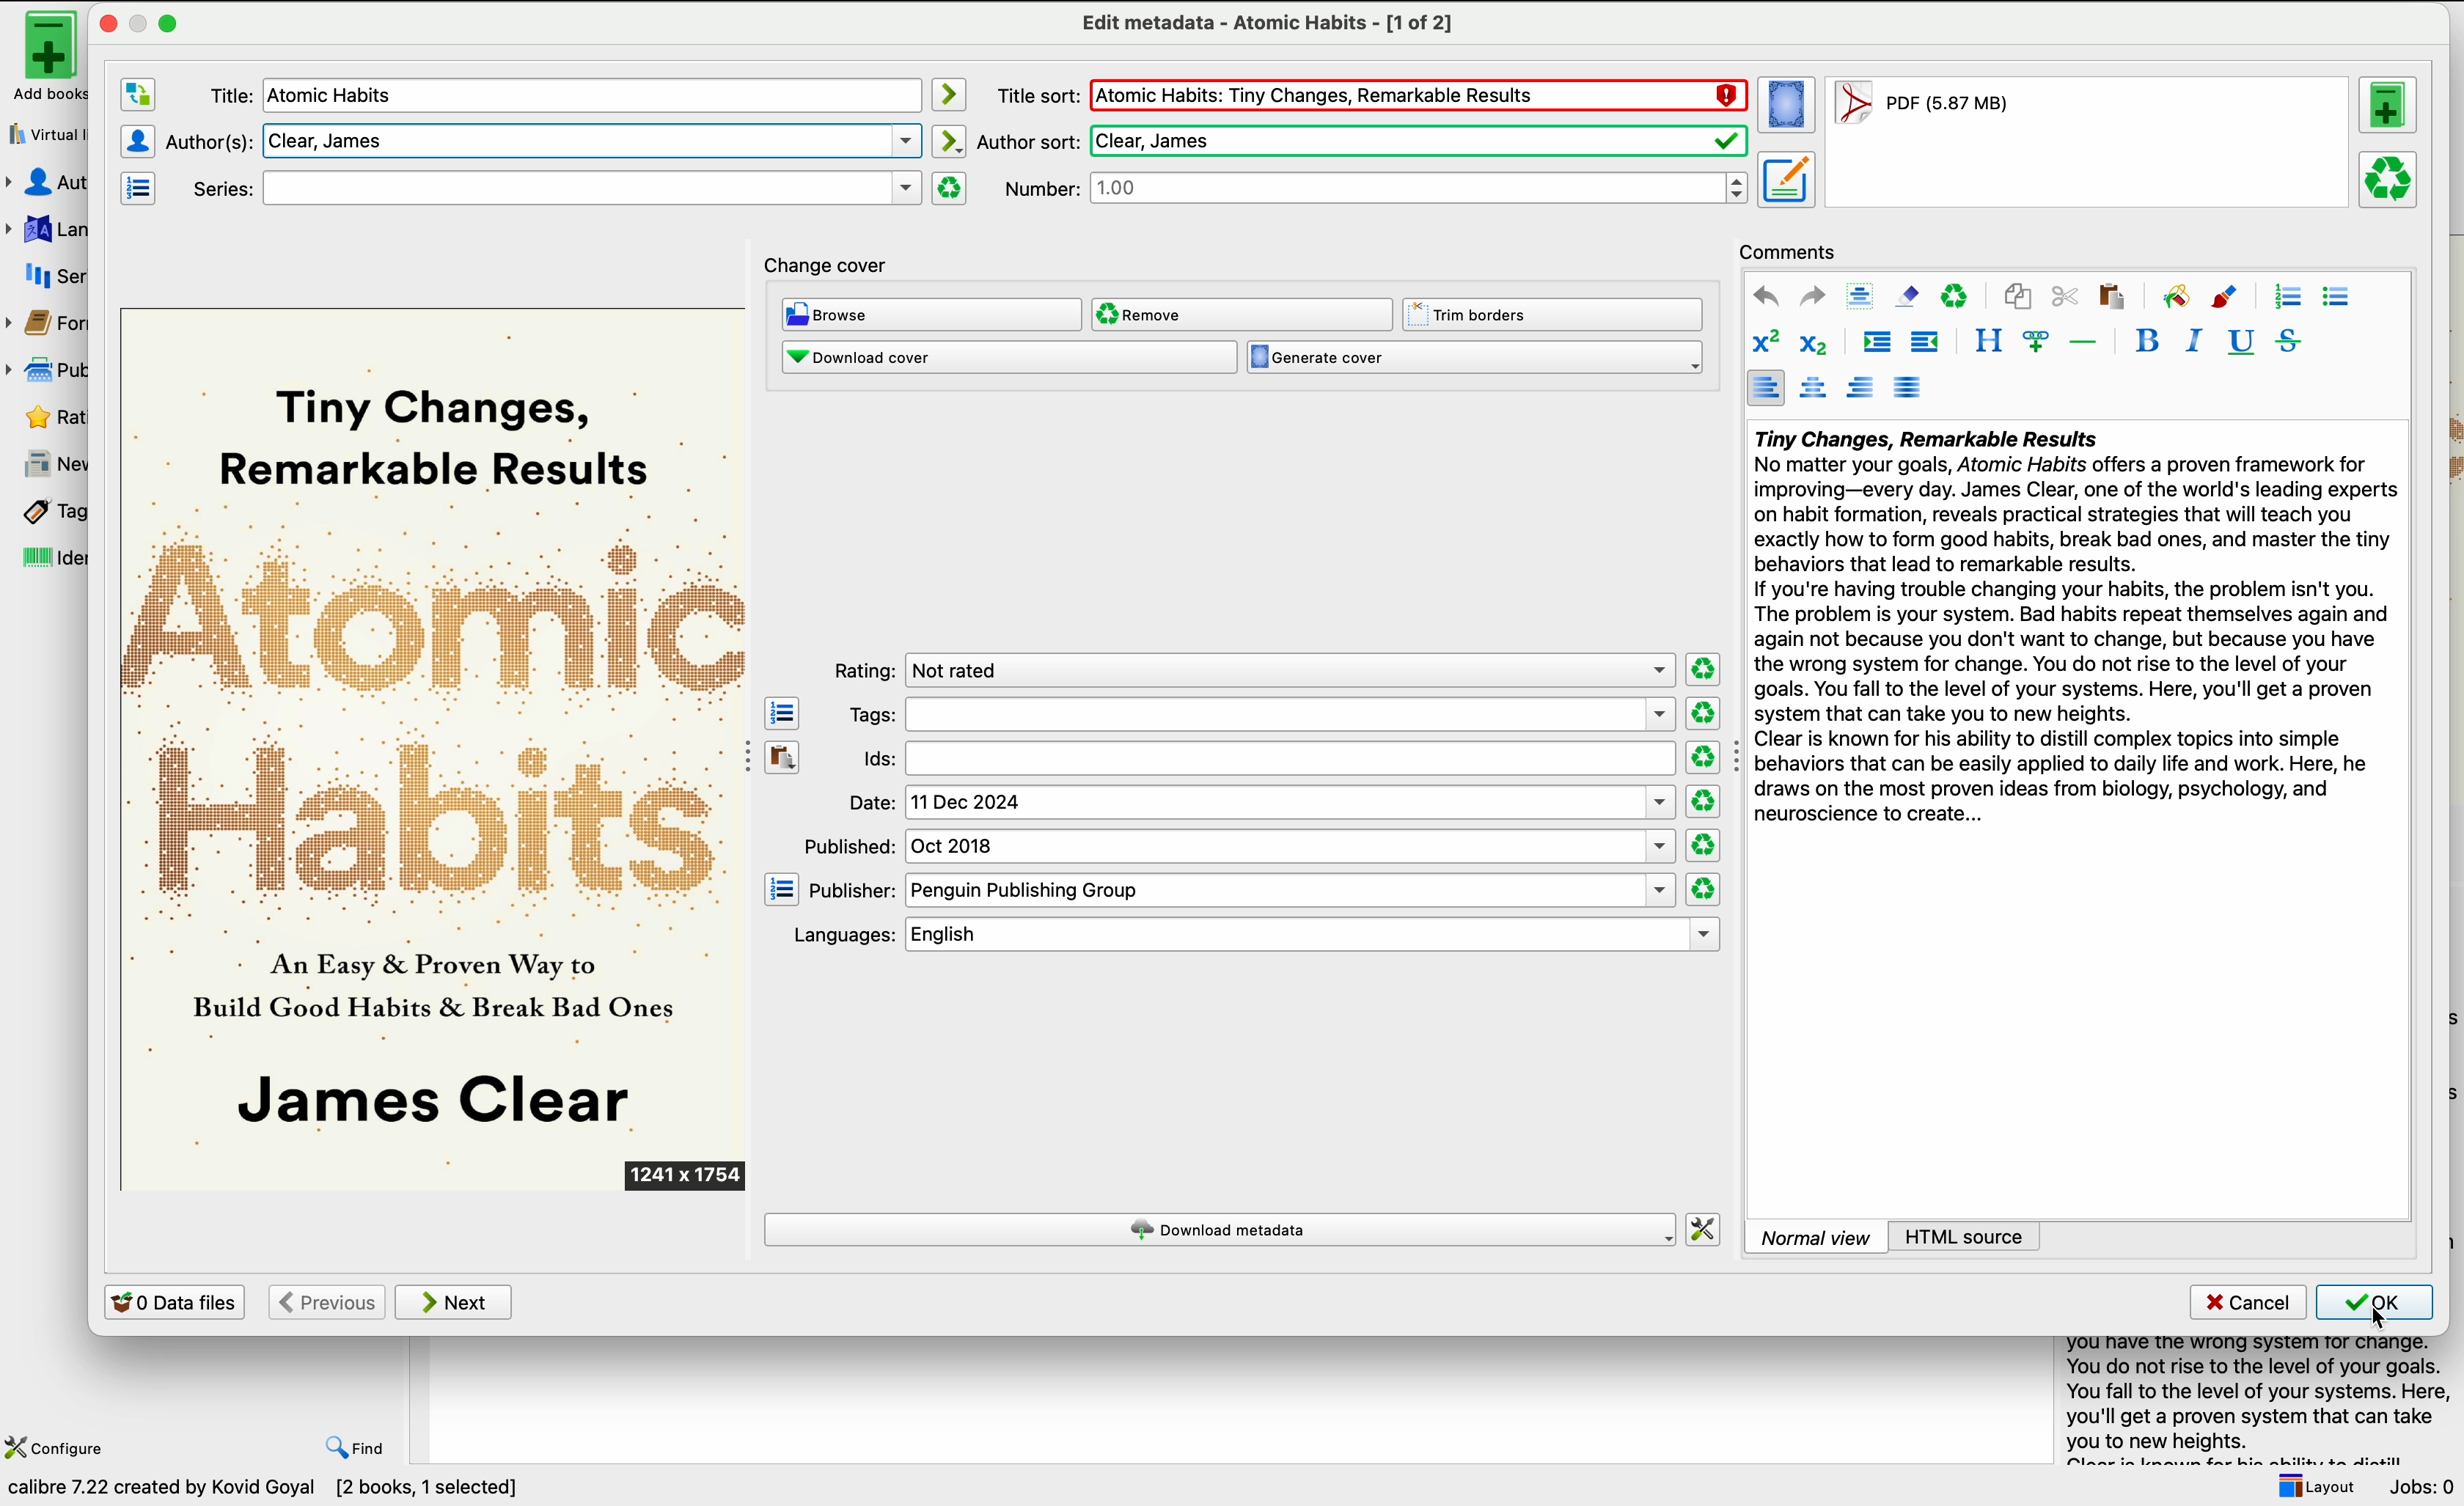 The width and height of the screenshot is (2464, 1506). I want to click on click on OK button, so click(2375, 1306).